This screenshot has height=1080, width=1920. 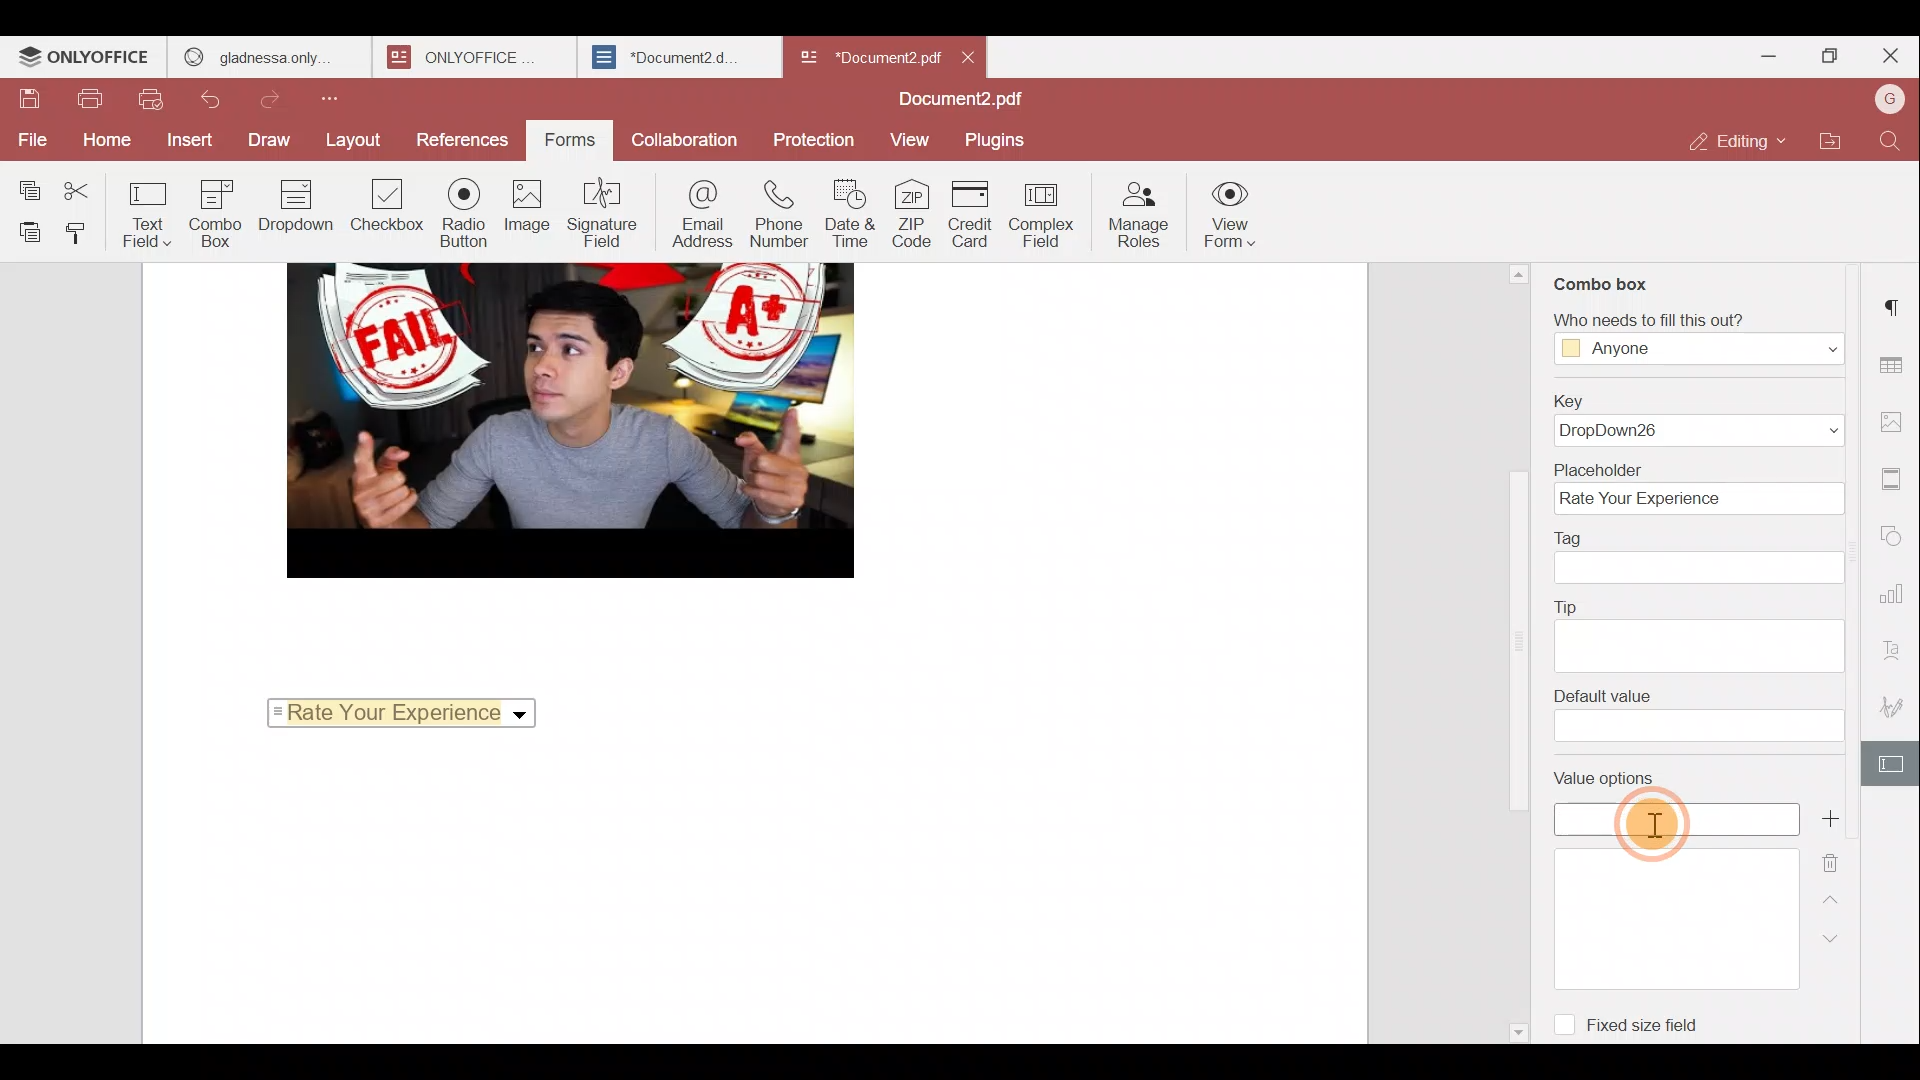 I want to click on Shapes settings, so click(x=1897, y=532).